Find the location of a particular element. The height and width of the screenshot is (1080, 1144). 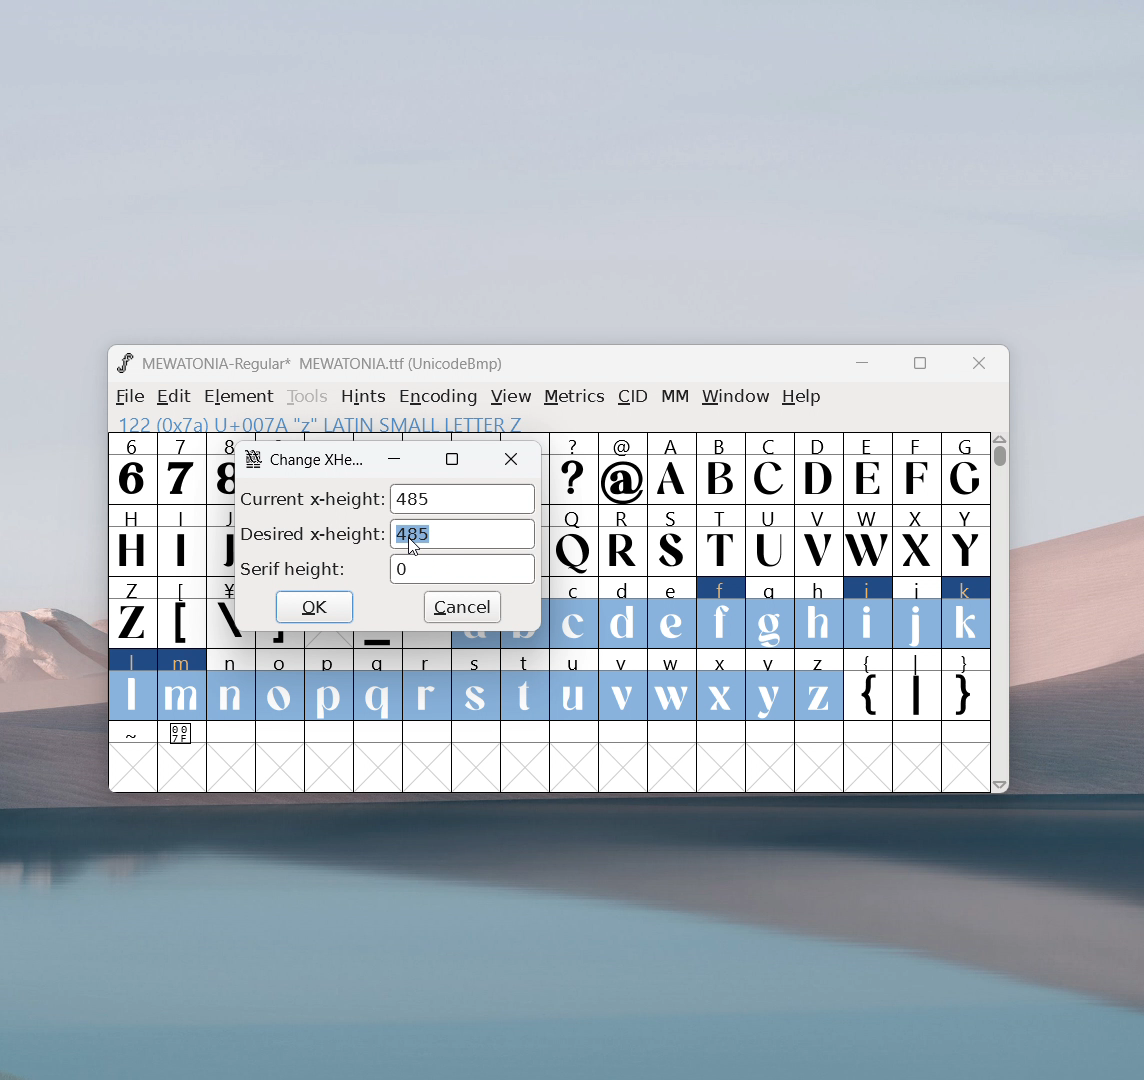

g is located at coordinates (770, 611).